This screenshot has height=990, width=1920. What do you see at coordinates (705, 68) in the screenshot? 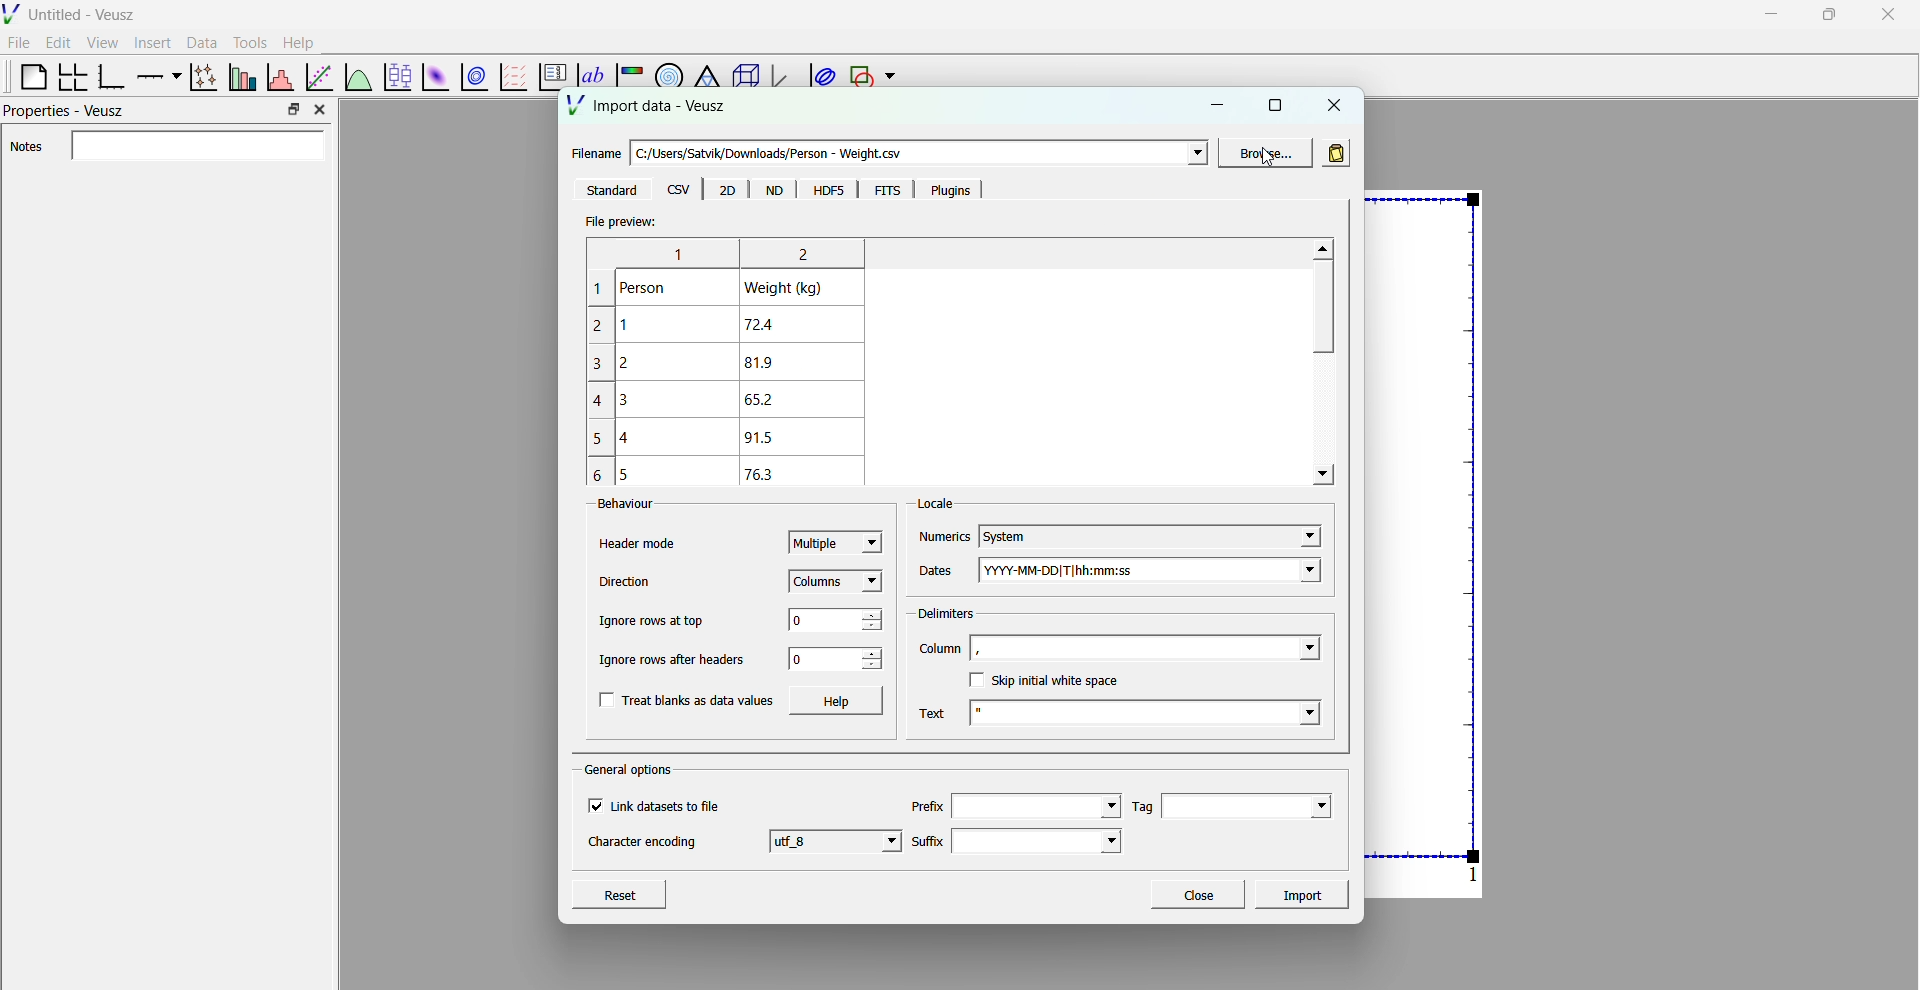
I see `ternary graph` at bounding box center [705, 68].